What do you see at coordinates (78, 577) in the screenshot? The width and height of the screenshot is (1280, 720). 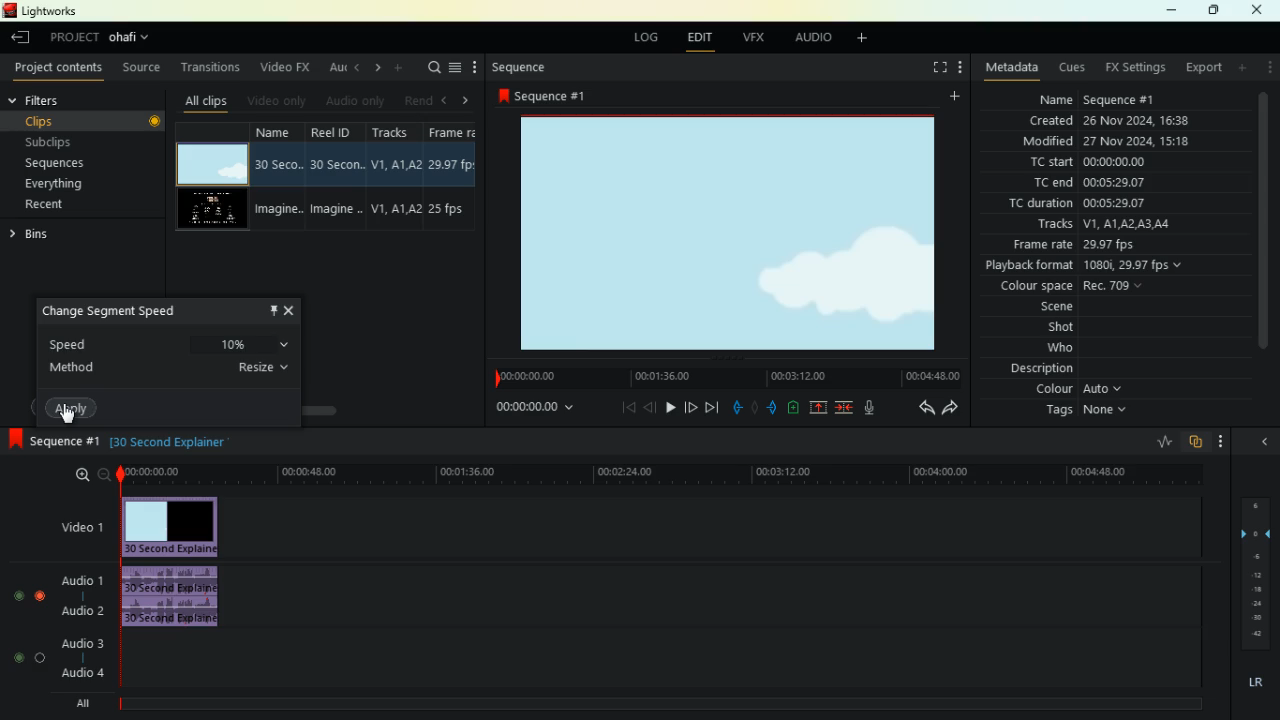 I see `audio1` at bounding box center [78, 577].